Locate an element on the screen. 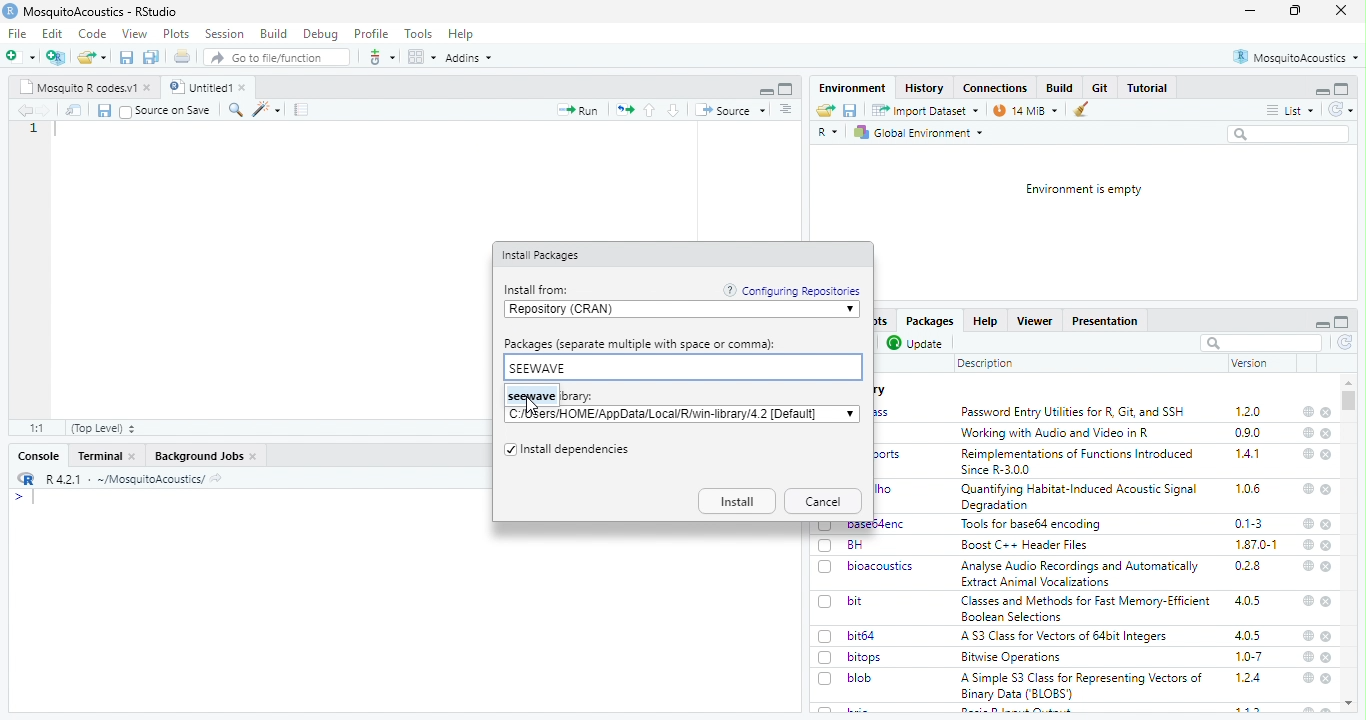 This screenshot has width=1366, height=720. History is located at coordinates (925, 89).